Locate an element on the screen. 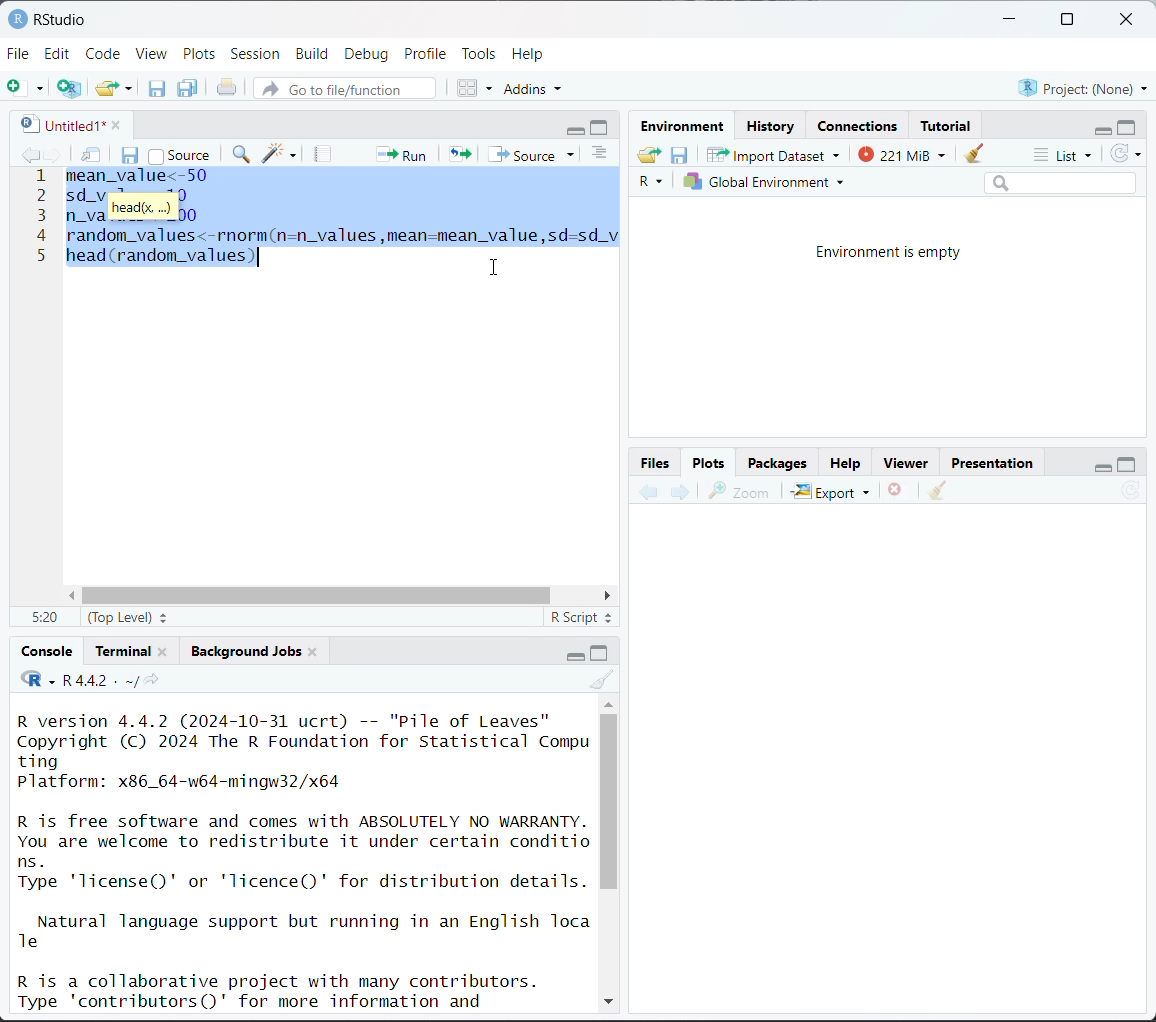 This screenshot has width=1156, height=1022. minimize is located at coordinates (1099, 464).